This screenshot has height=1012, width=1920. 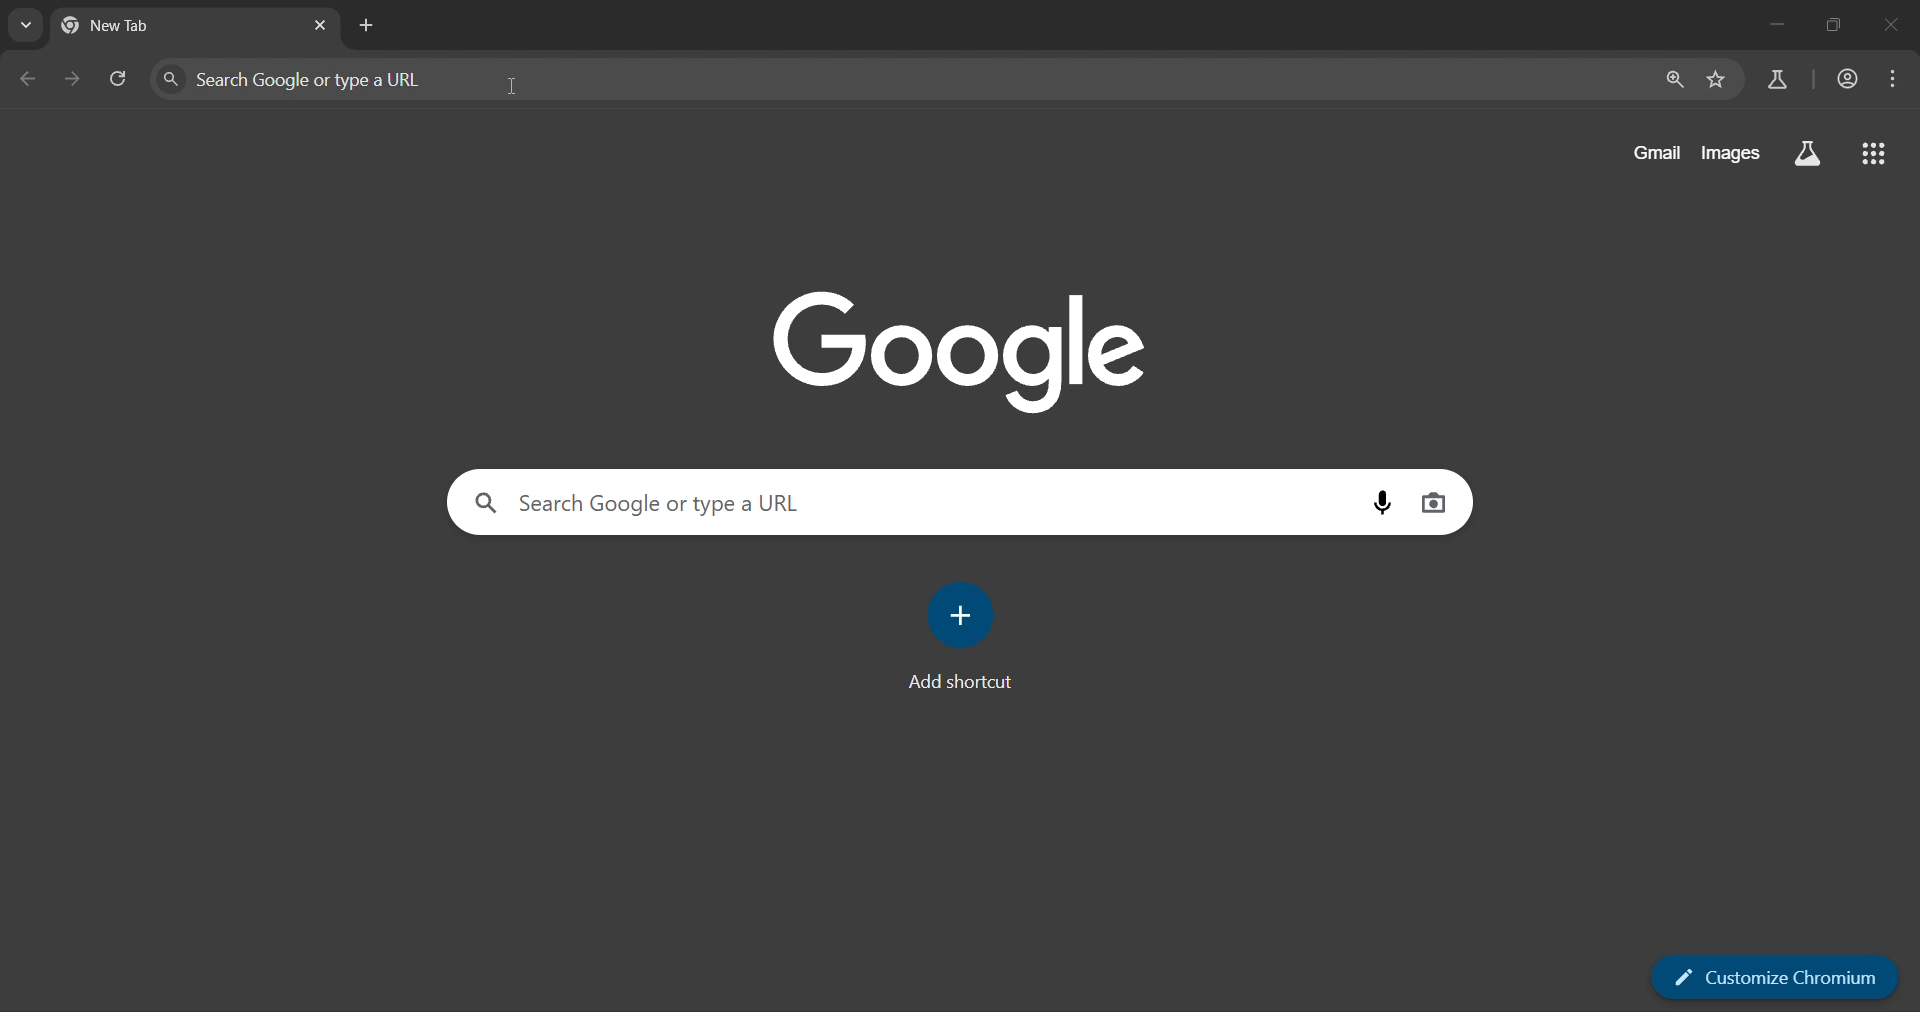 What do you see at coordinates (659, 503) in the screenshot?
I see `Search Google or type a URL` at bounding box center [659, 503].